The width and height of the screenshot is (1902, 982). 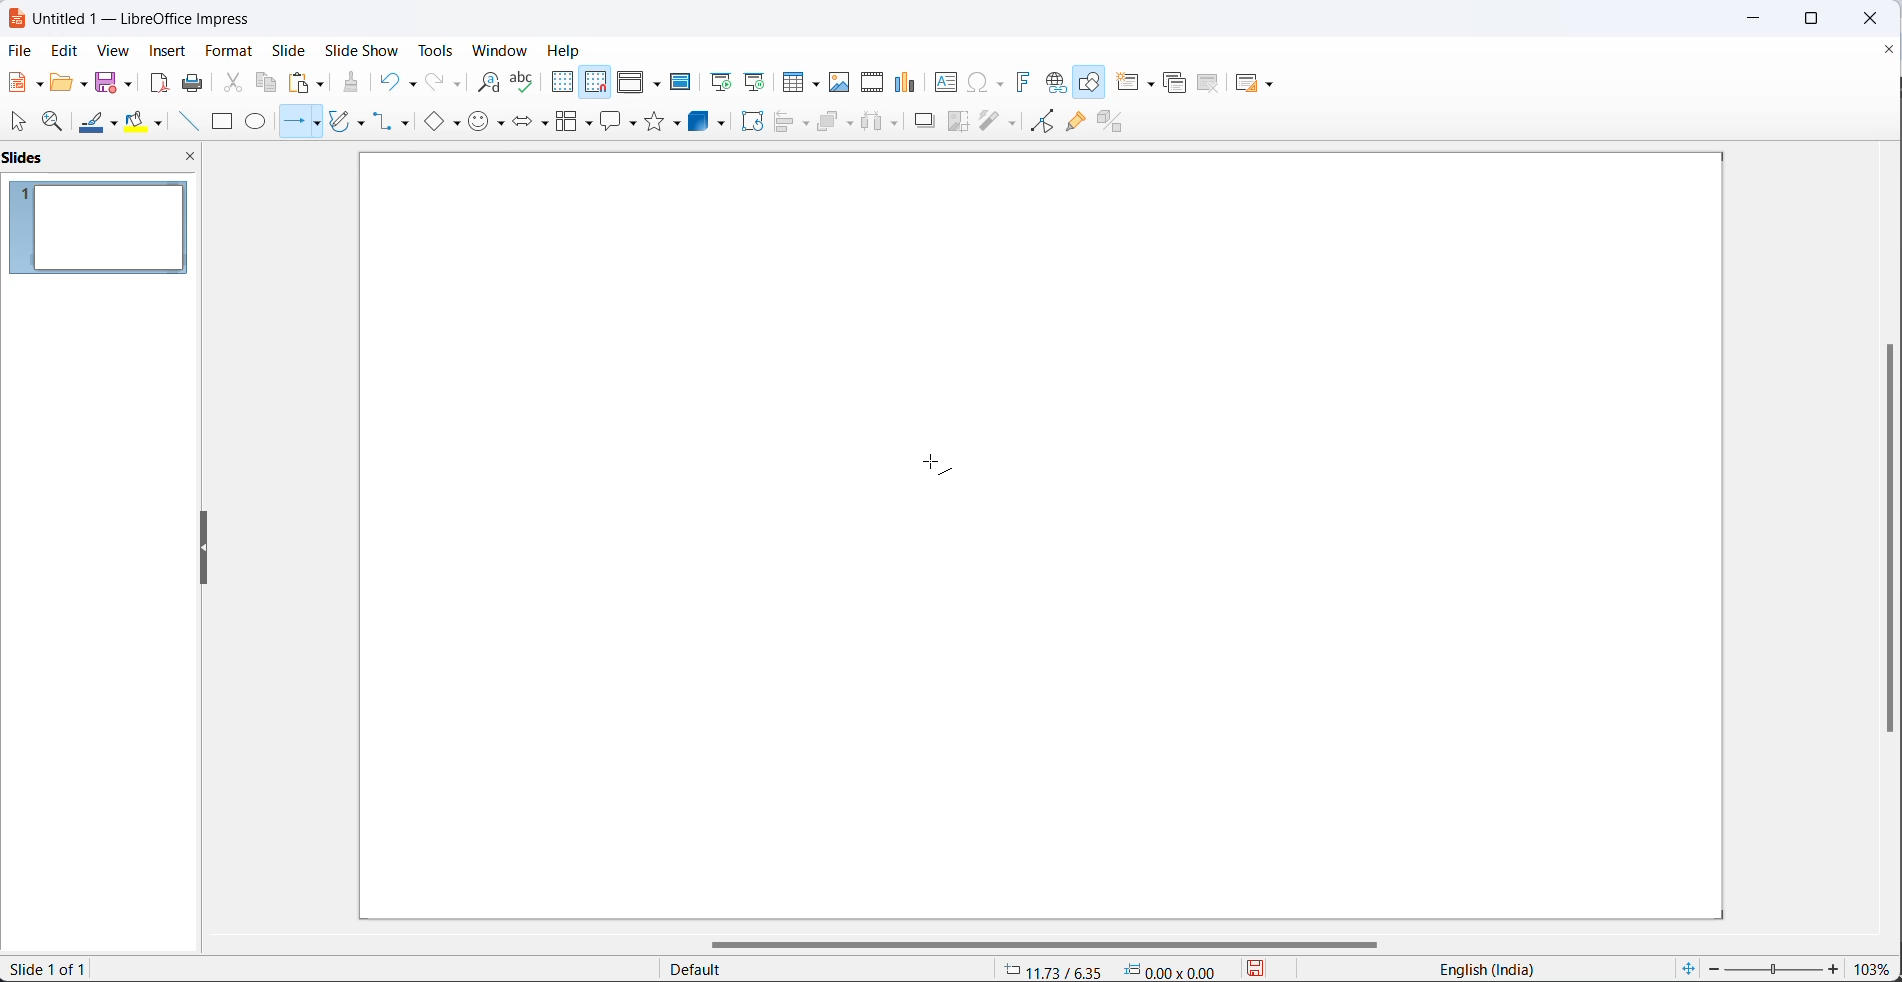 I want to click on scroll bar, so click(x=1882, y=539).